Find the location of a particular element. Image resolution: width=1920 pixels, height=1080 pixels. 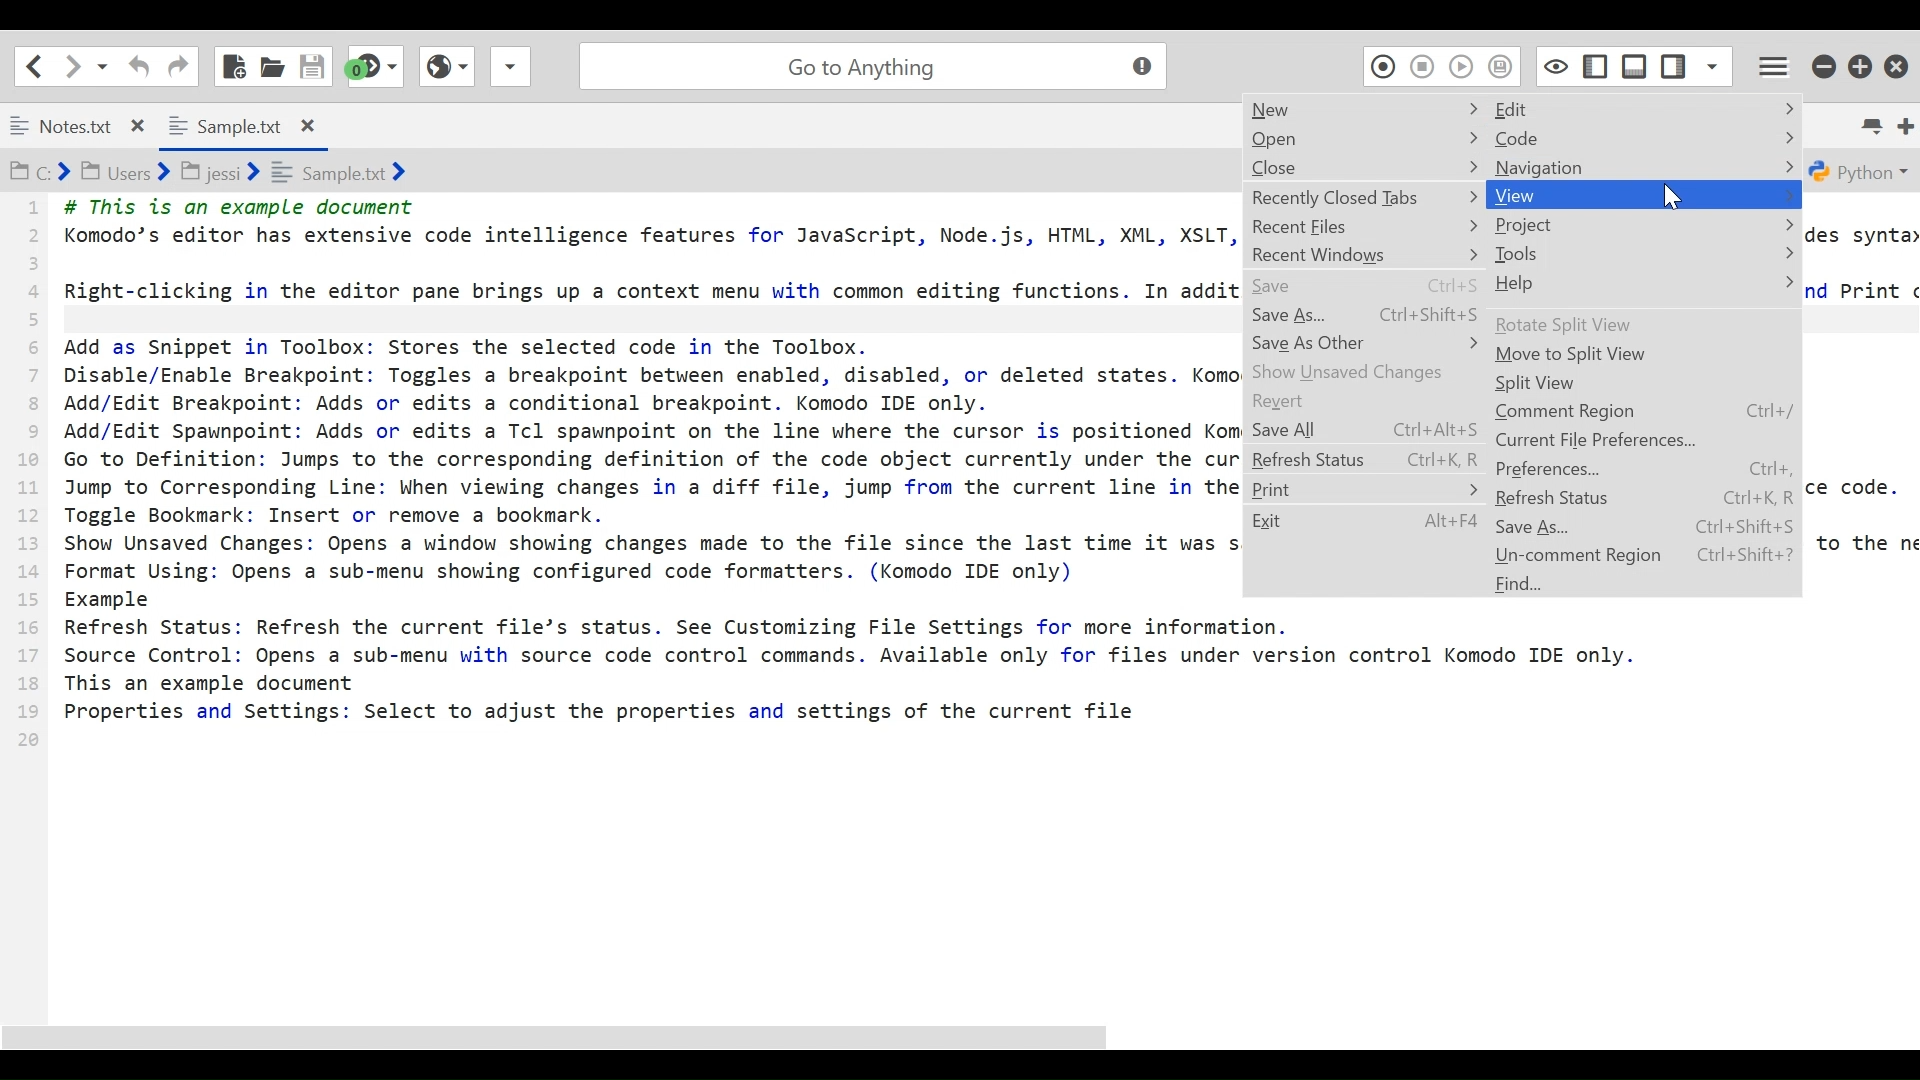

Print is located at coordinates (1367, 489).